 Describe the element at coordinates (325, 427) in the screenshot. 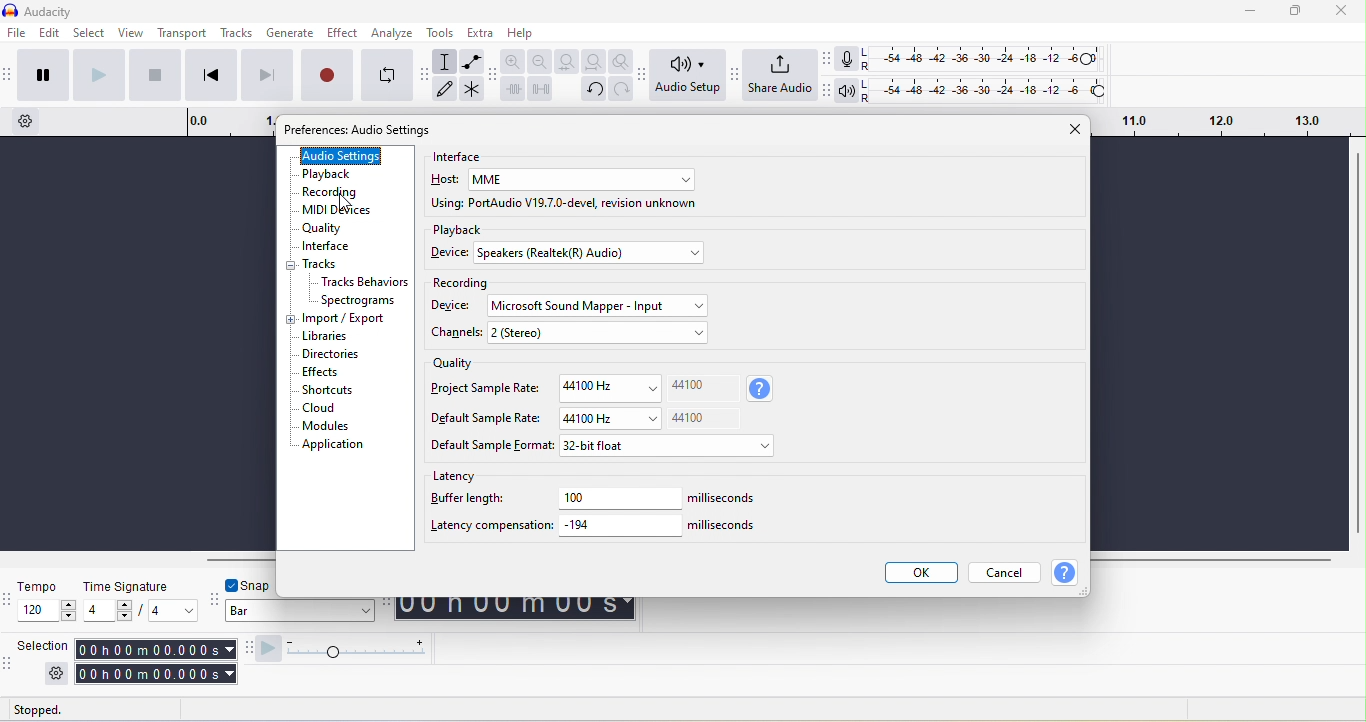

I see `modules` at that location.